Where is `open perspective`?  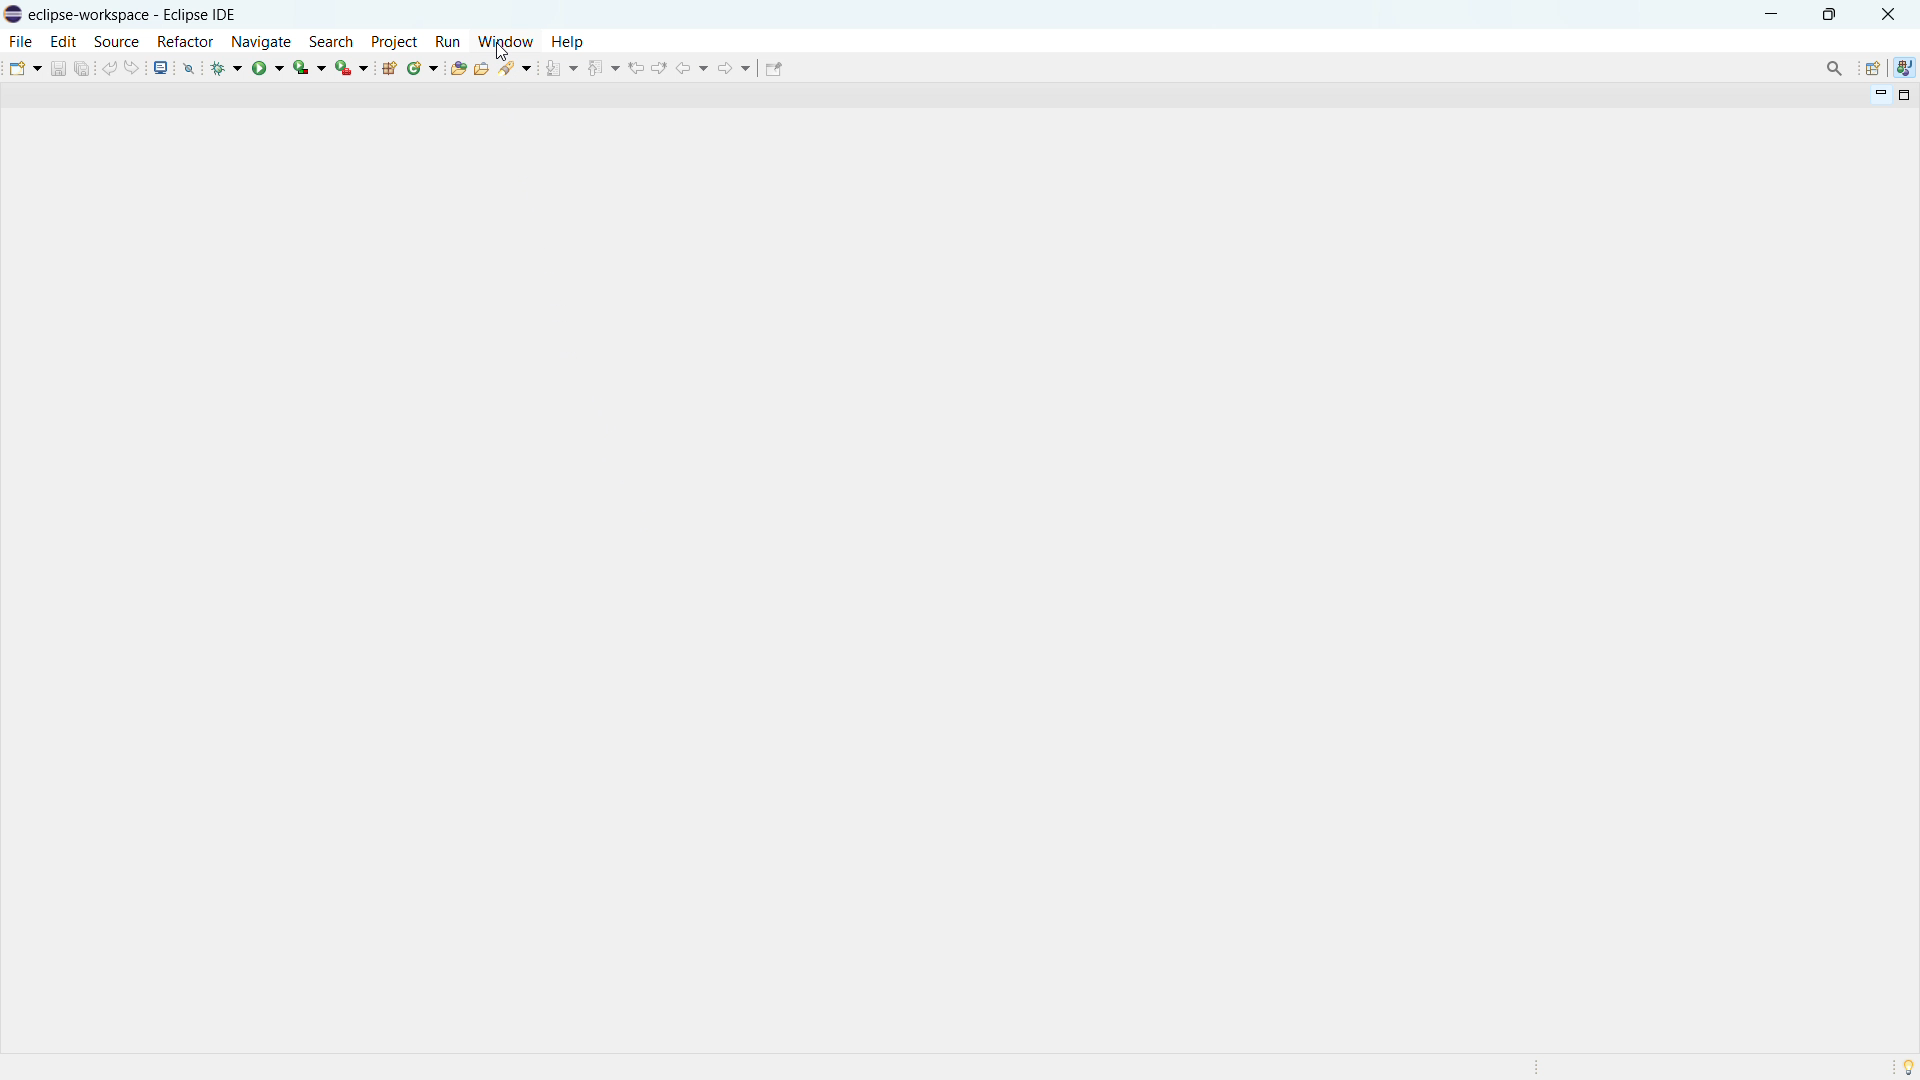 open perspective is located at coordinates (1872, 68).